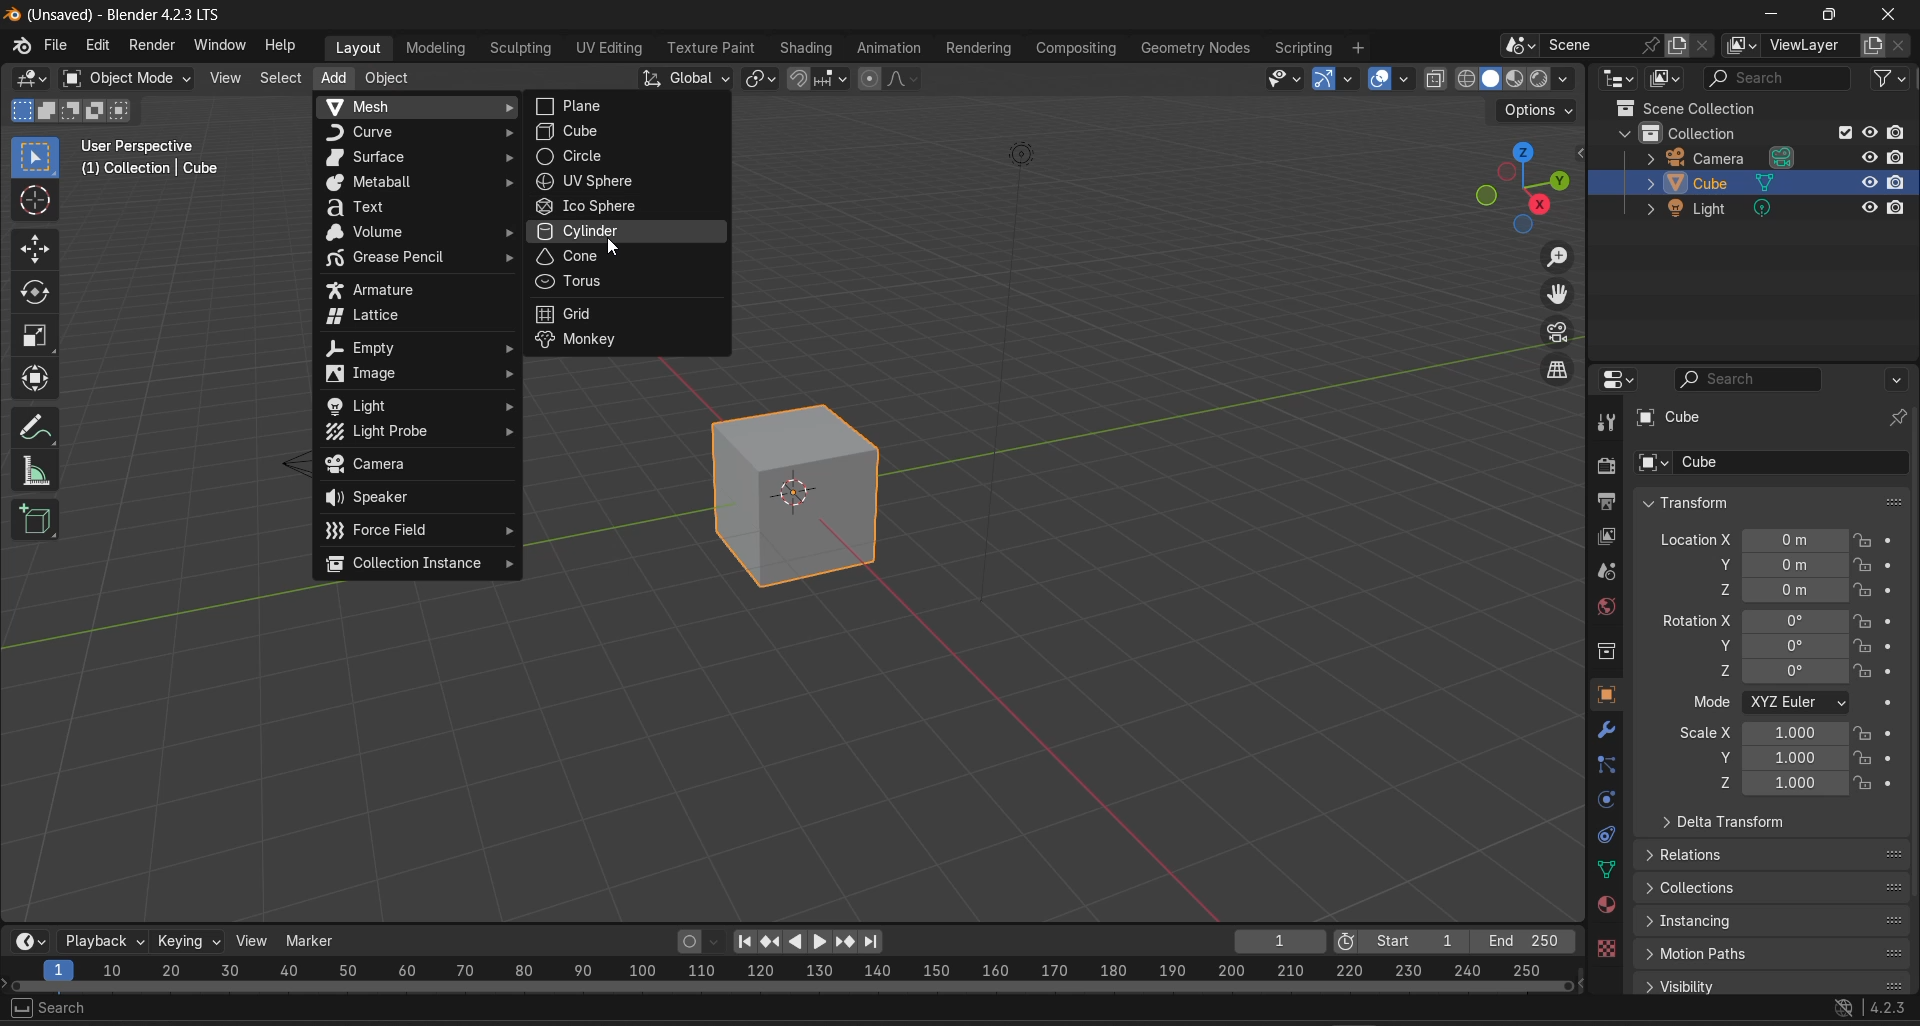 This screenshot has height=1026, width=1920. Describe the element at coordinates (1604, 800) in the screenshot. I see `physics` at that location.